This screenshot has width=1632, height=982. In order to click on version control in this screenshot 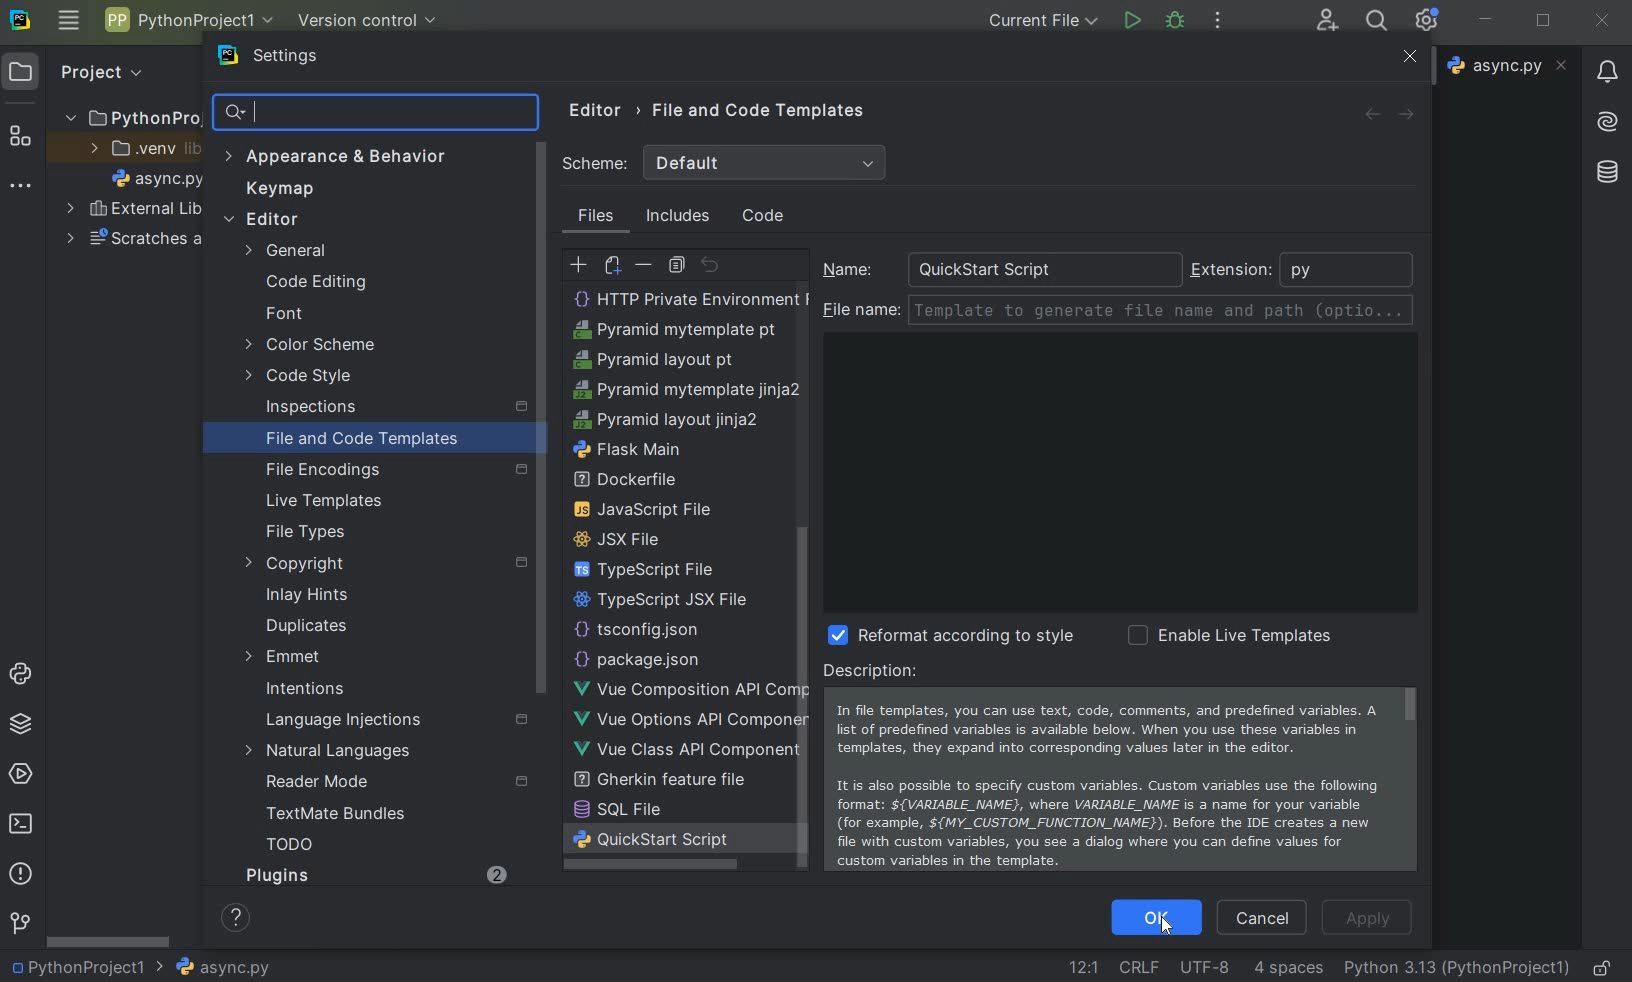, I will do `click(21, 920)`.